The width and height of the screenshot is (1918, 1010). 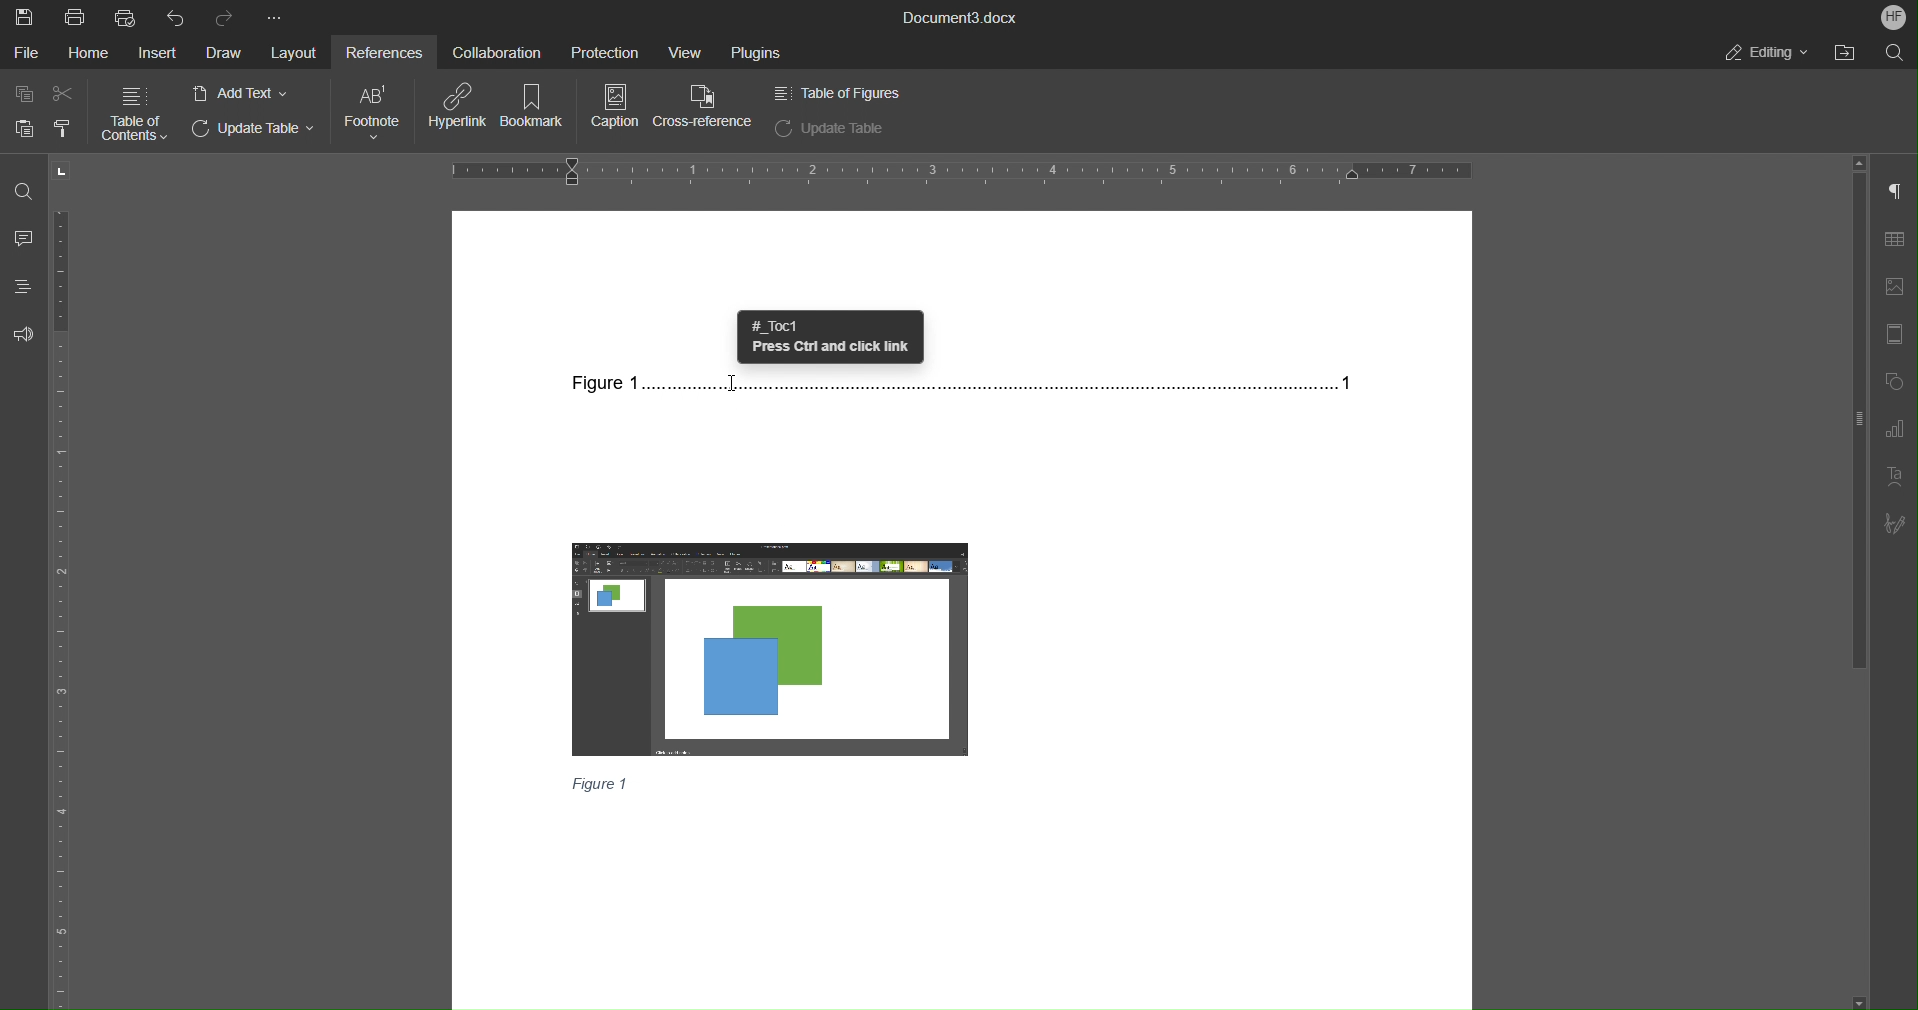 I want to click on Table of Figures, so click(x=836, y=92).